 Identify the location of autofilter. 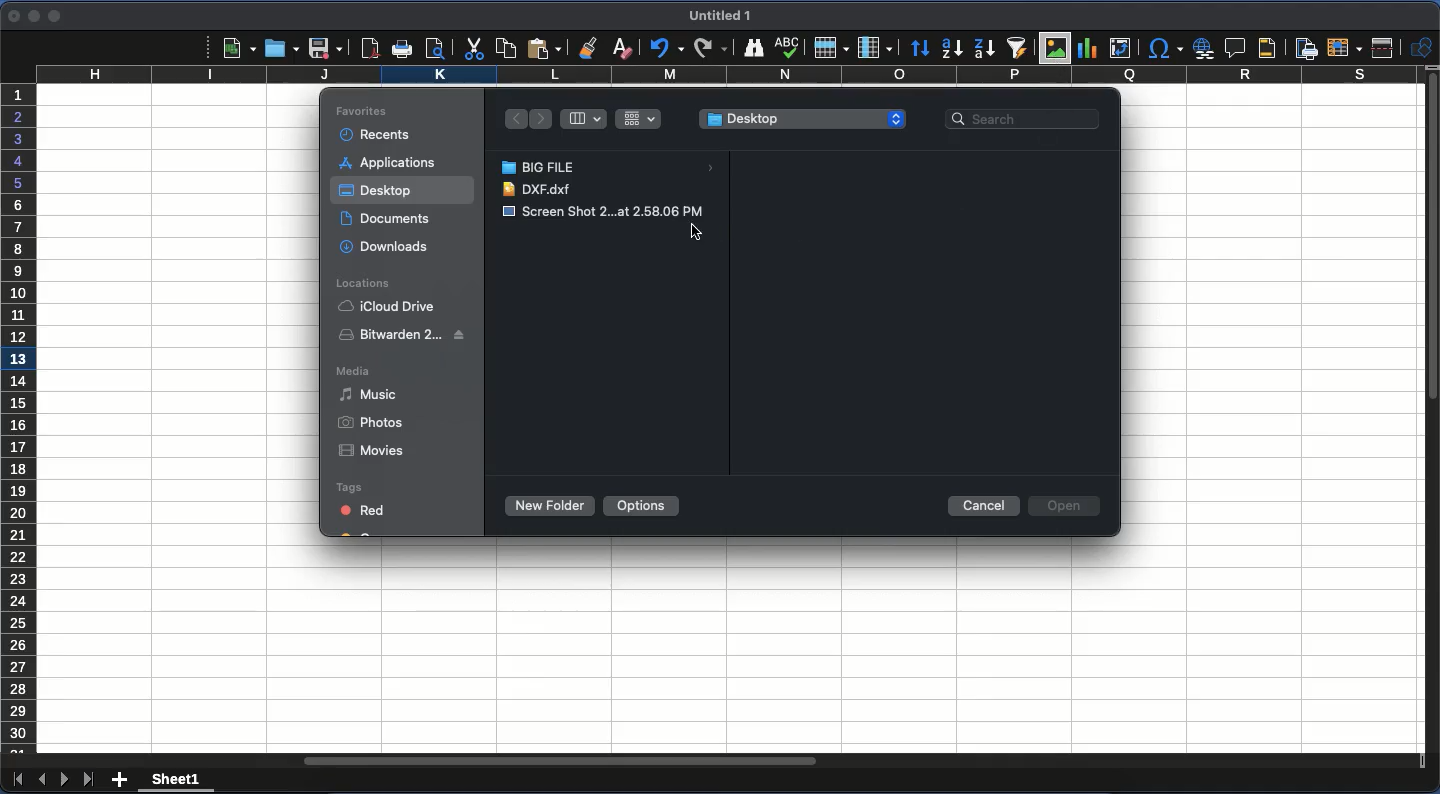
(1016, 49).